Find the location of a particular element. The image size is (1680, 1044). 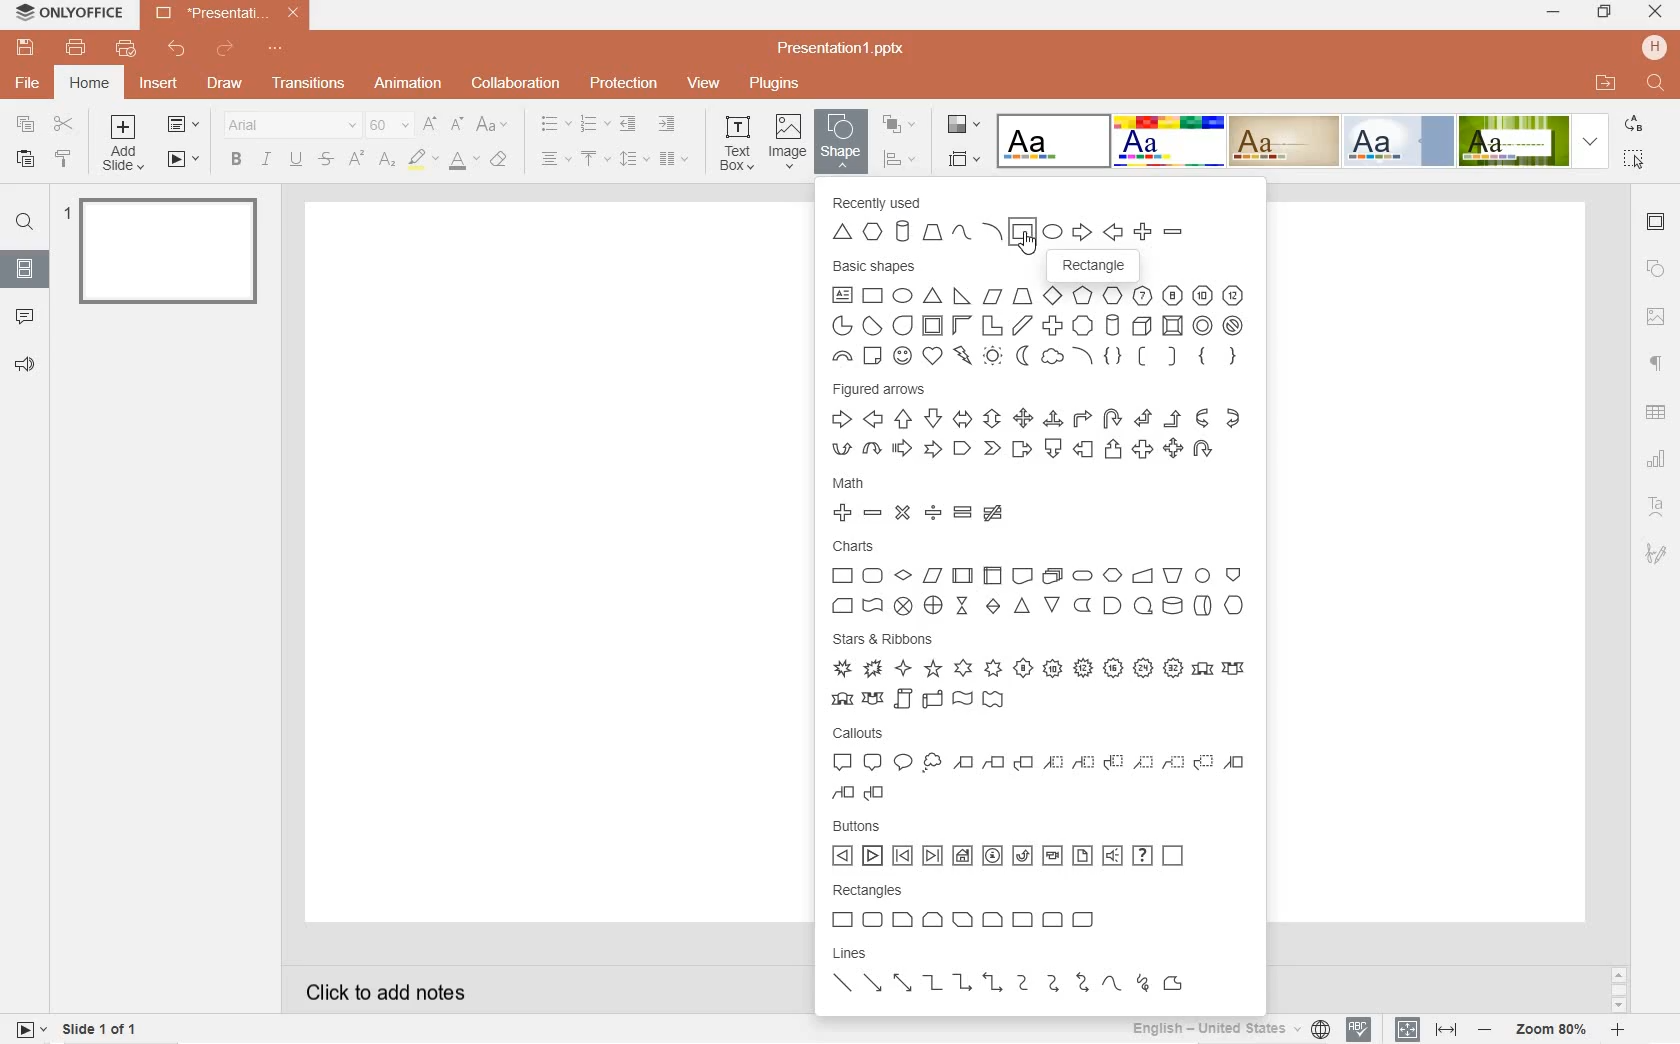

Ellipse  is located at coordinates (1054, 232).